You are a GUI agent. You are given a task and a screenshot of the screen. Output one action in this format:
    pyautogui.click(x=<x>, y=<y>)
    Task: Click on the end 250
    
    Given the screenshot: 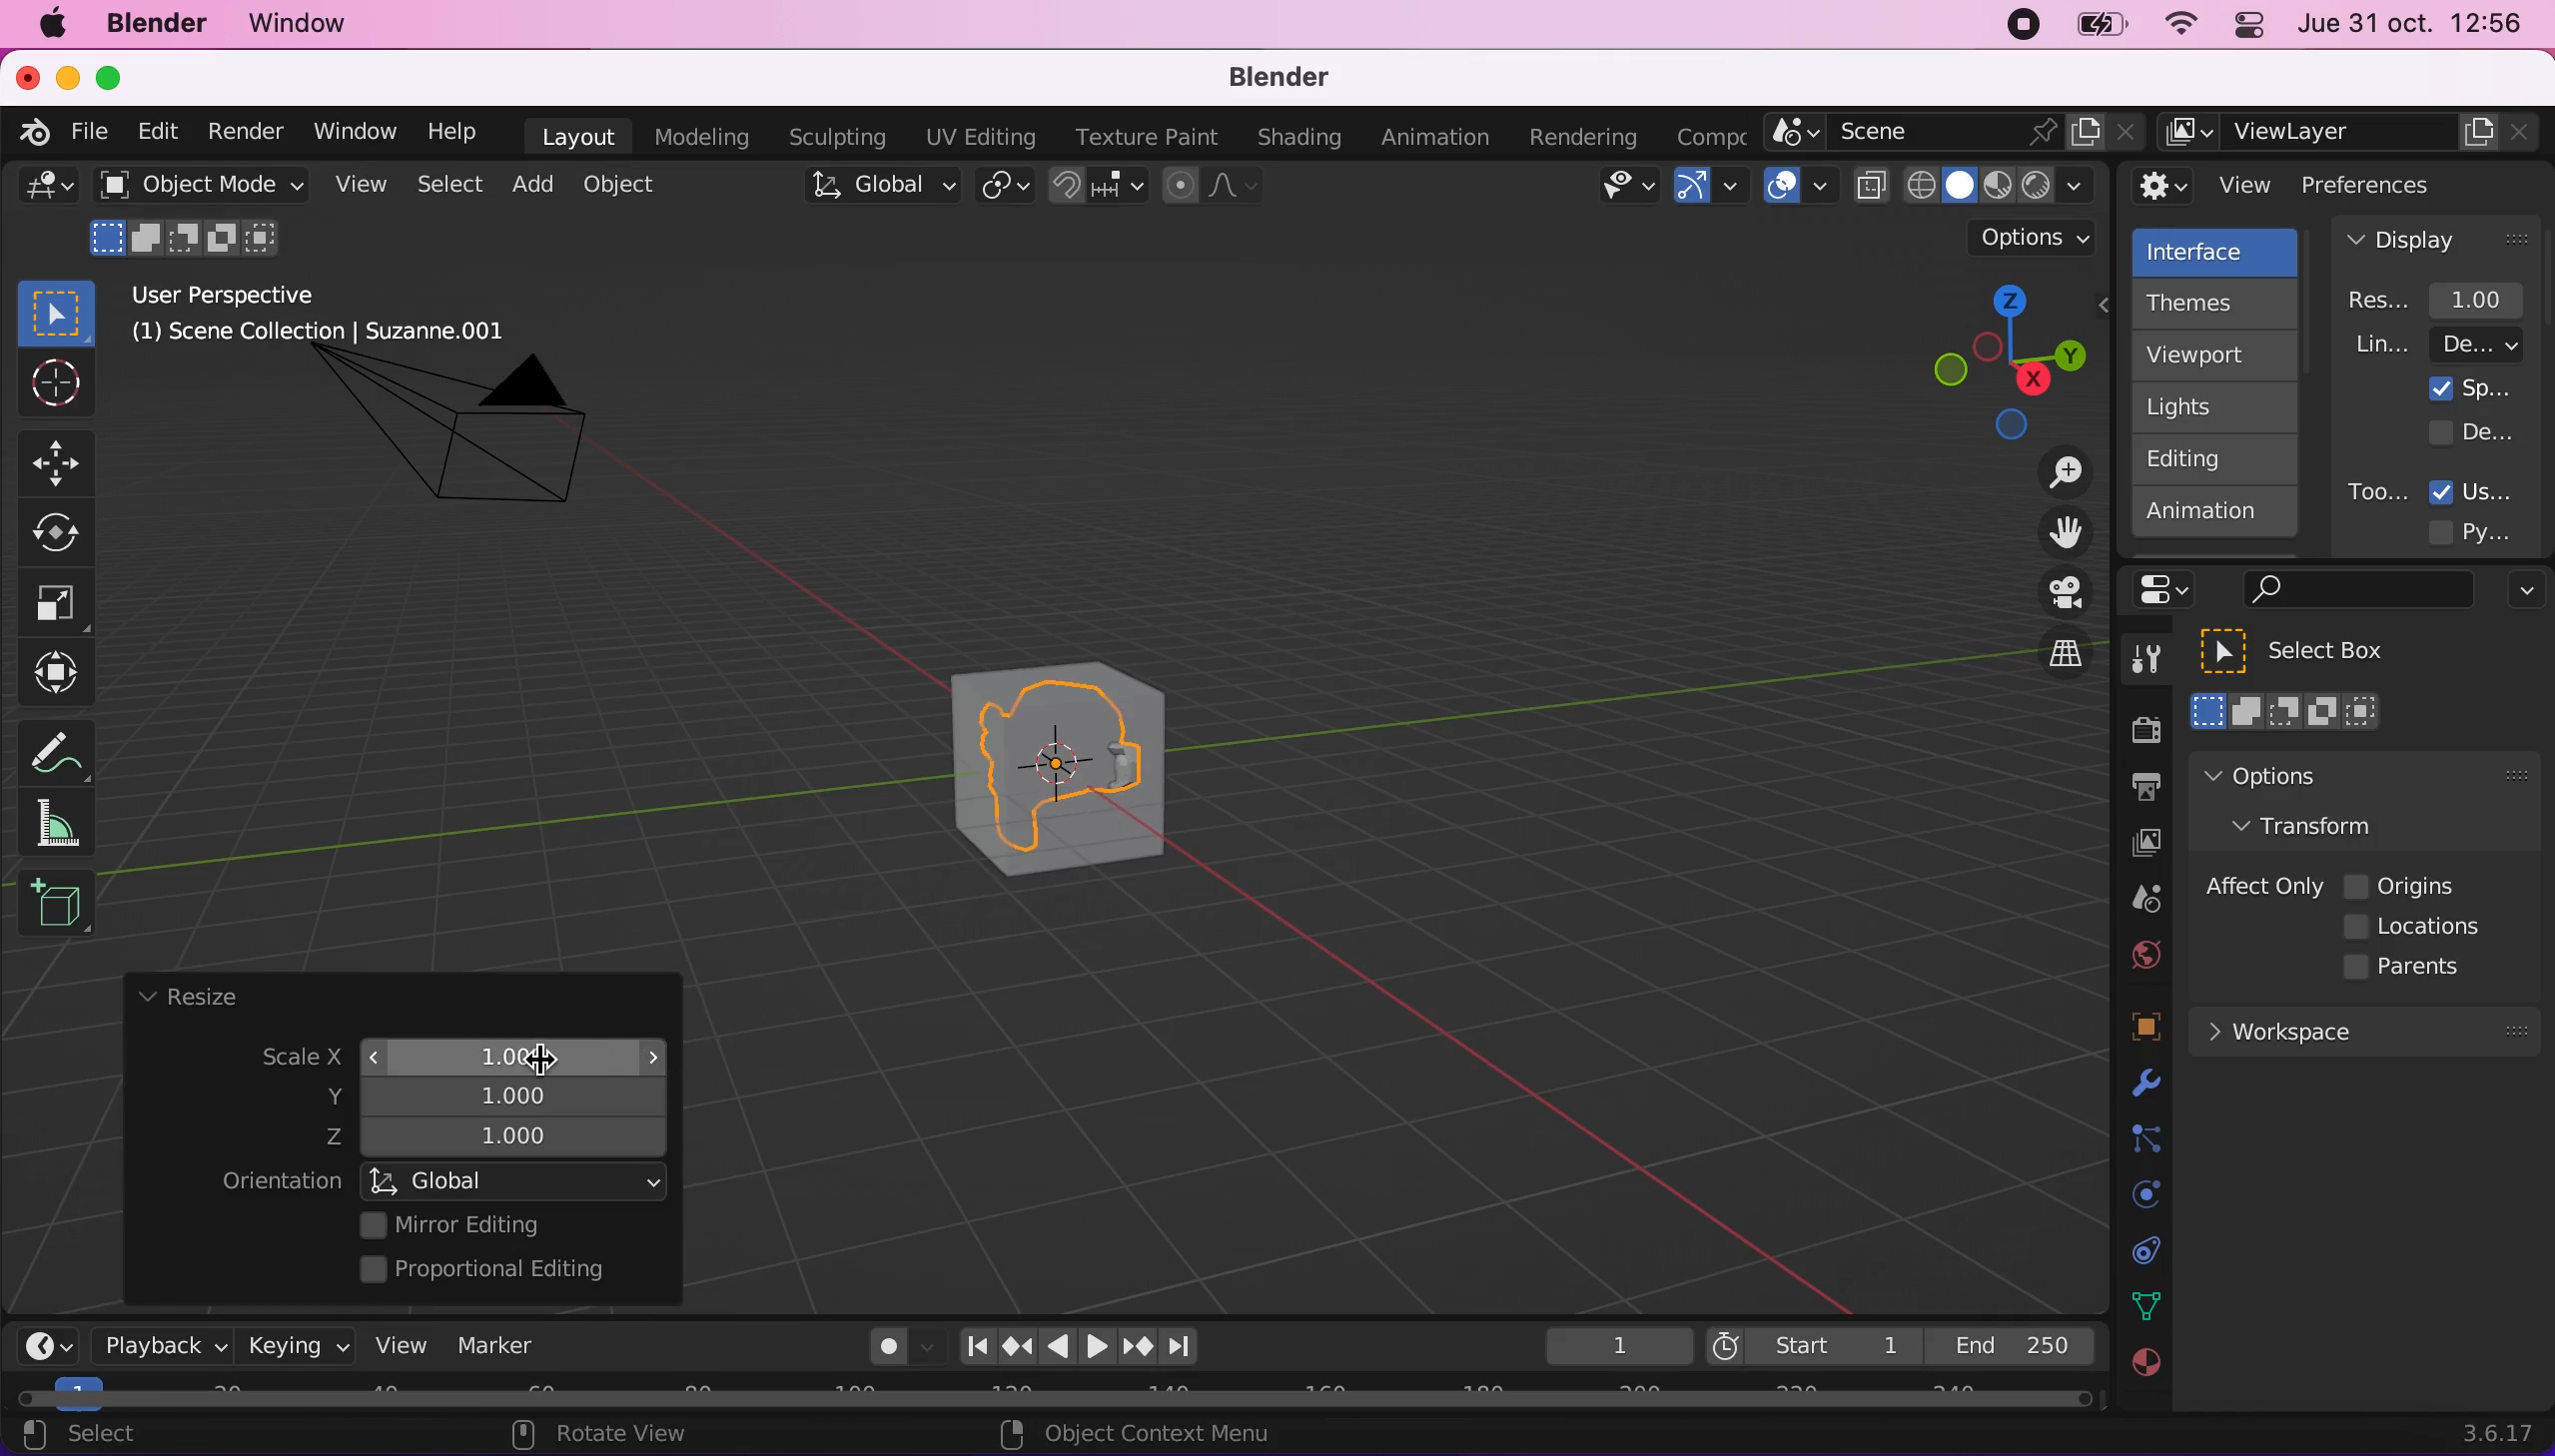 What is the action you would take?
    pyautogui.click(x=2010, y=1344)
    